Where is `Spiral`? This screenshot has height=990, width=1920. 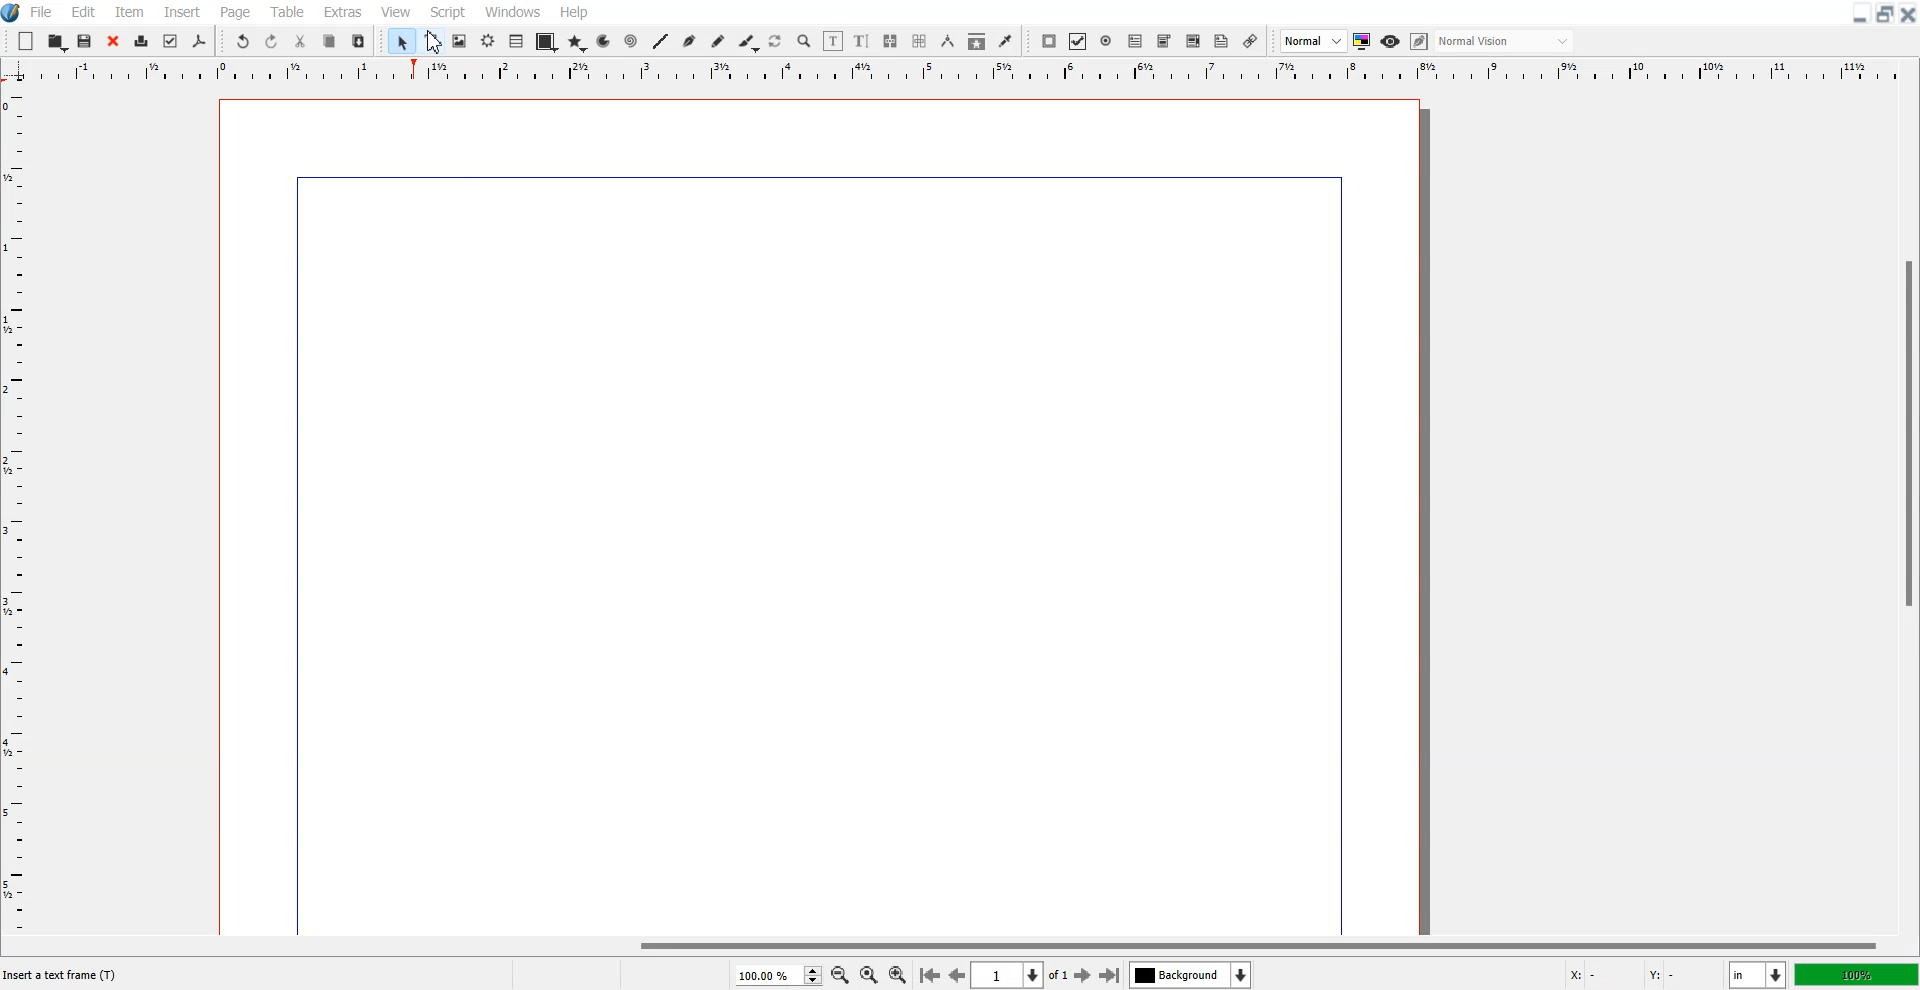
Spiral is located at coordinates (630, 42).